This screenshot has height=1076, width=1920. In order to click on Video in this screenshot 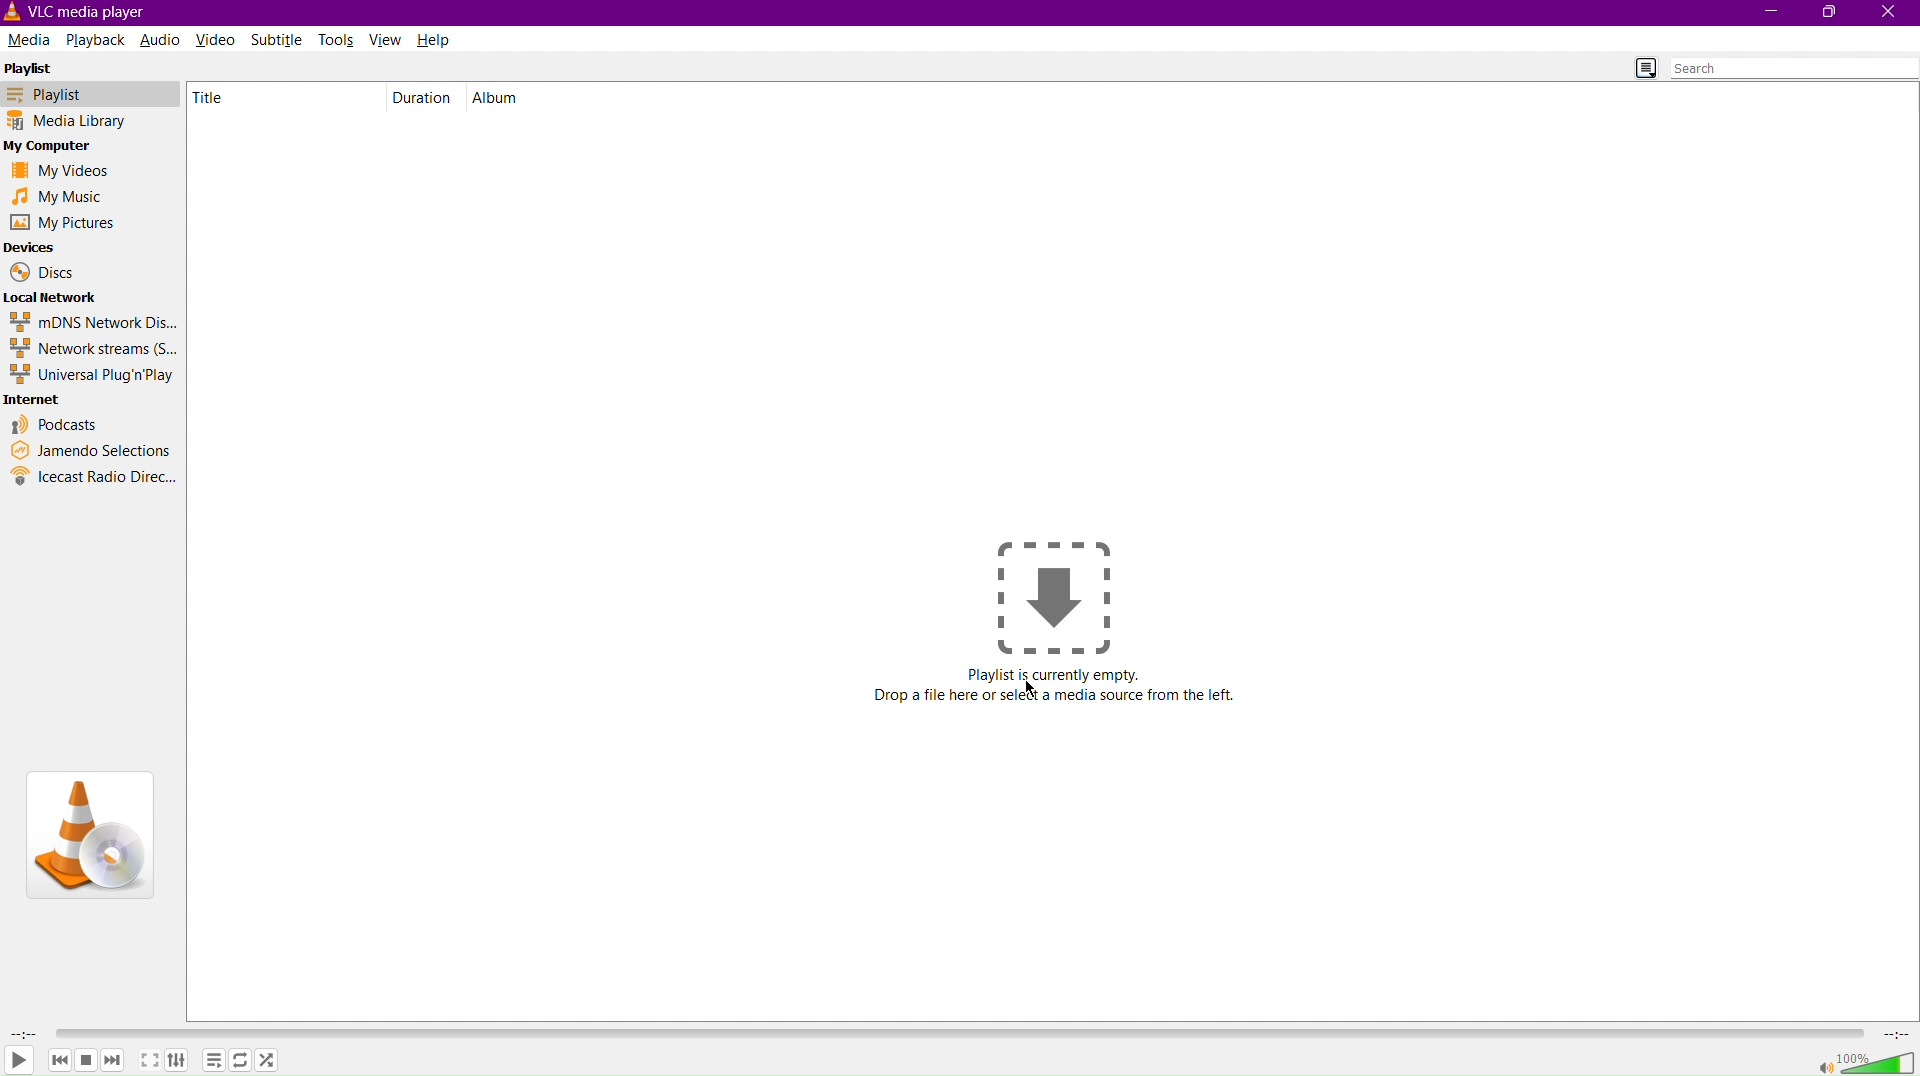, I will do `click(217, 36)`.